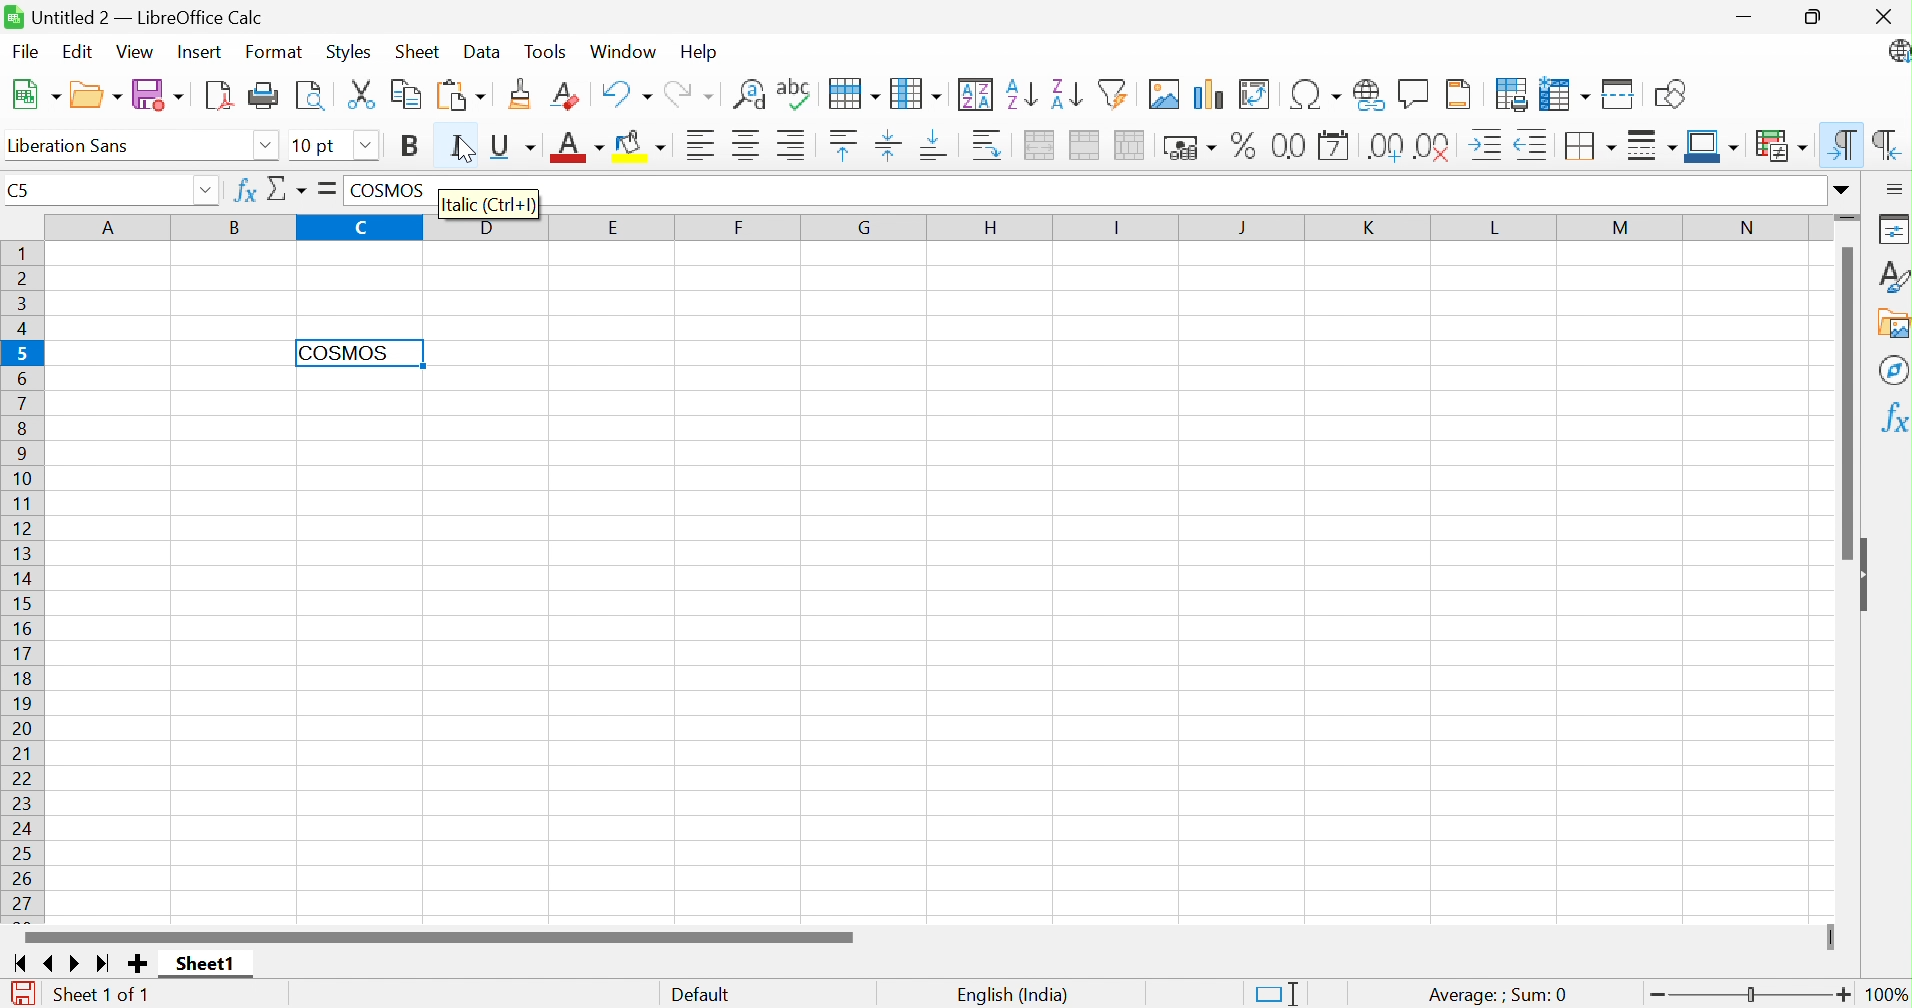 This screenshot has height=1008, width=1912. What do you see at coordinates (219, 95) in the screenshot?
I see `Export as PDF` at bounding box center [219, 95].